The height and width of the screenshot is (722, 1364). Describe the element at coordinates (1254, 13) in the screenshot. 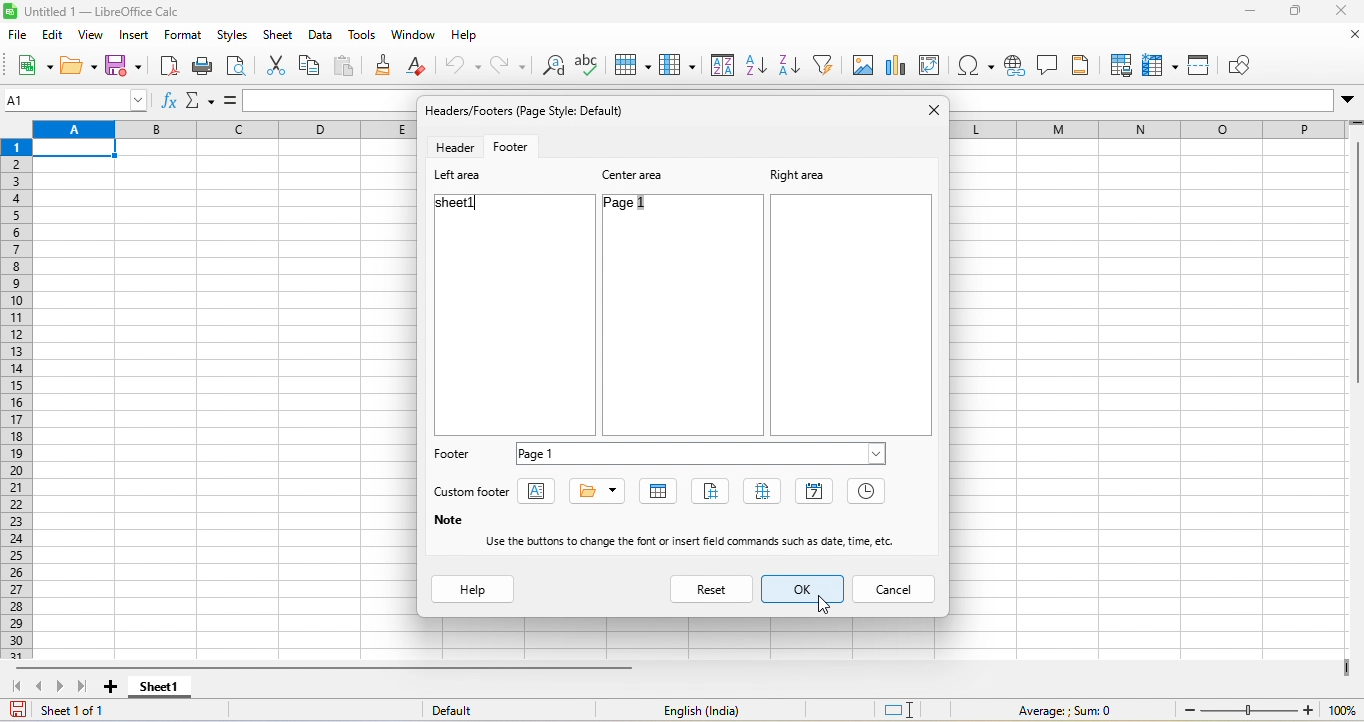

I see `minimize` at that location.